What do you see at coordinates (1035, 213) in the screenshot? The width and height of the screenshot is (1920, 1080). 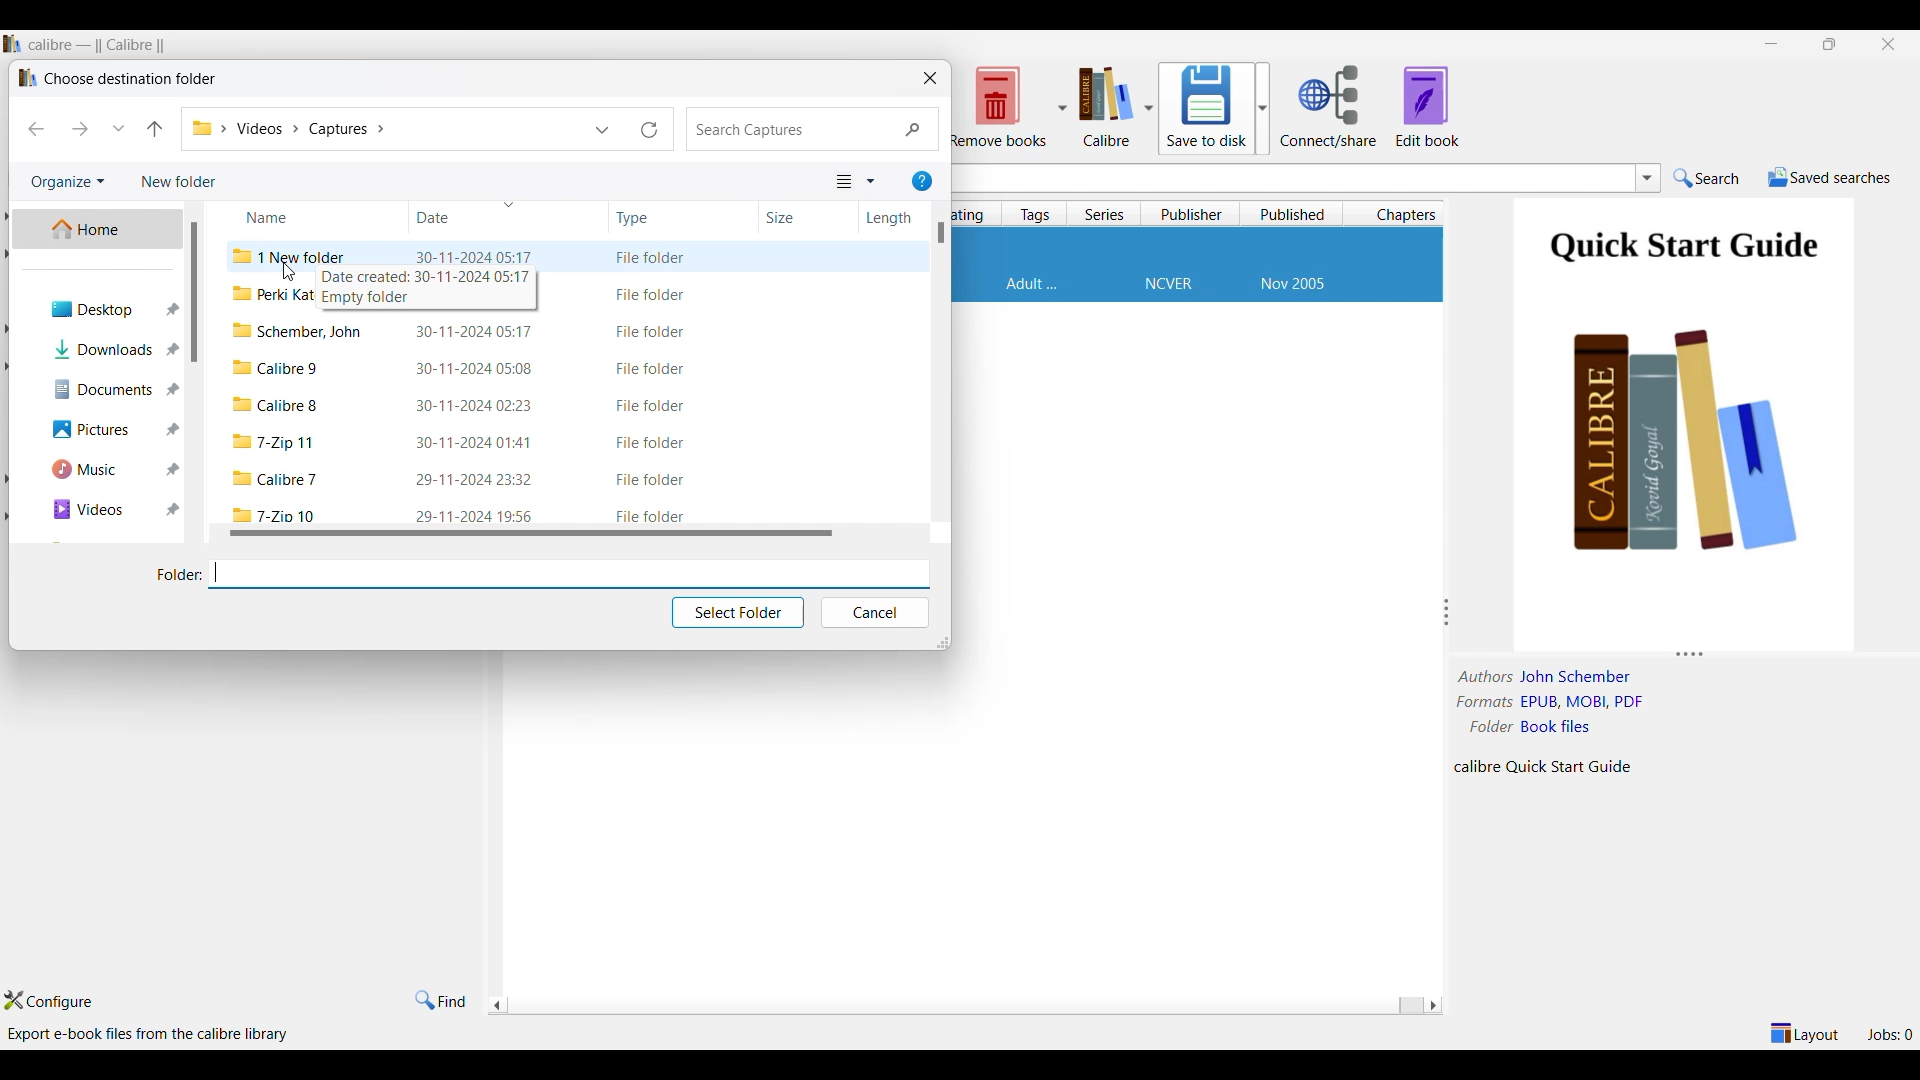 I see `Tags column` at bounding box center [1035, 213].